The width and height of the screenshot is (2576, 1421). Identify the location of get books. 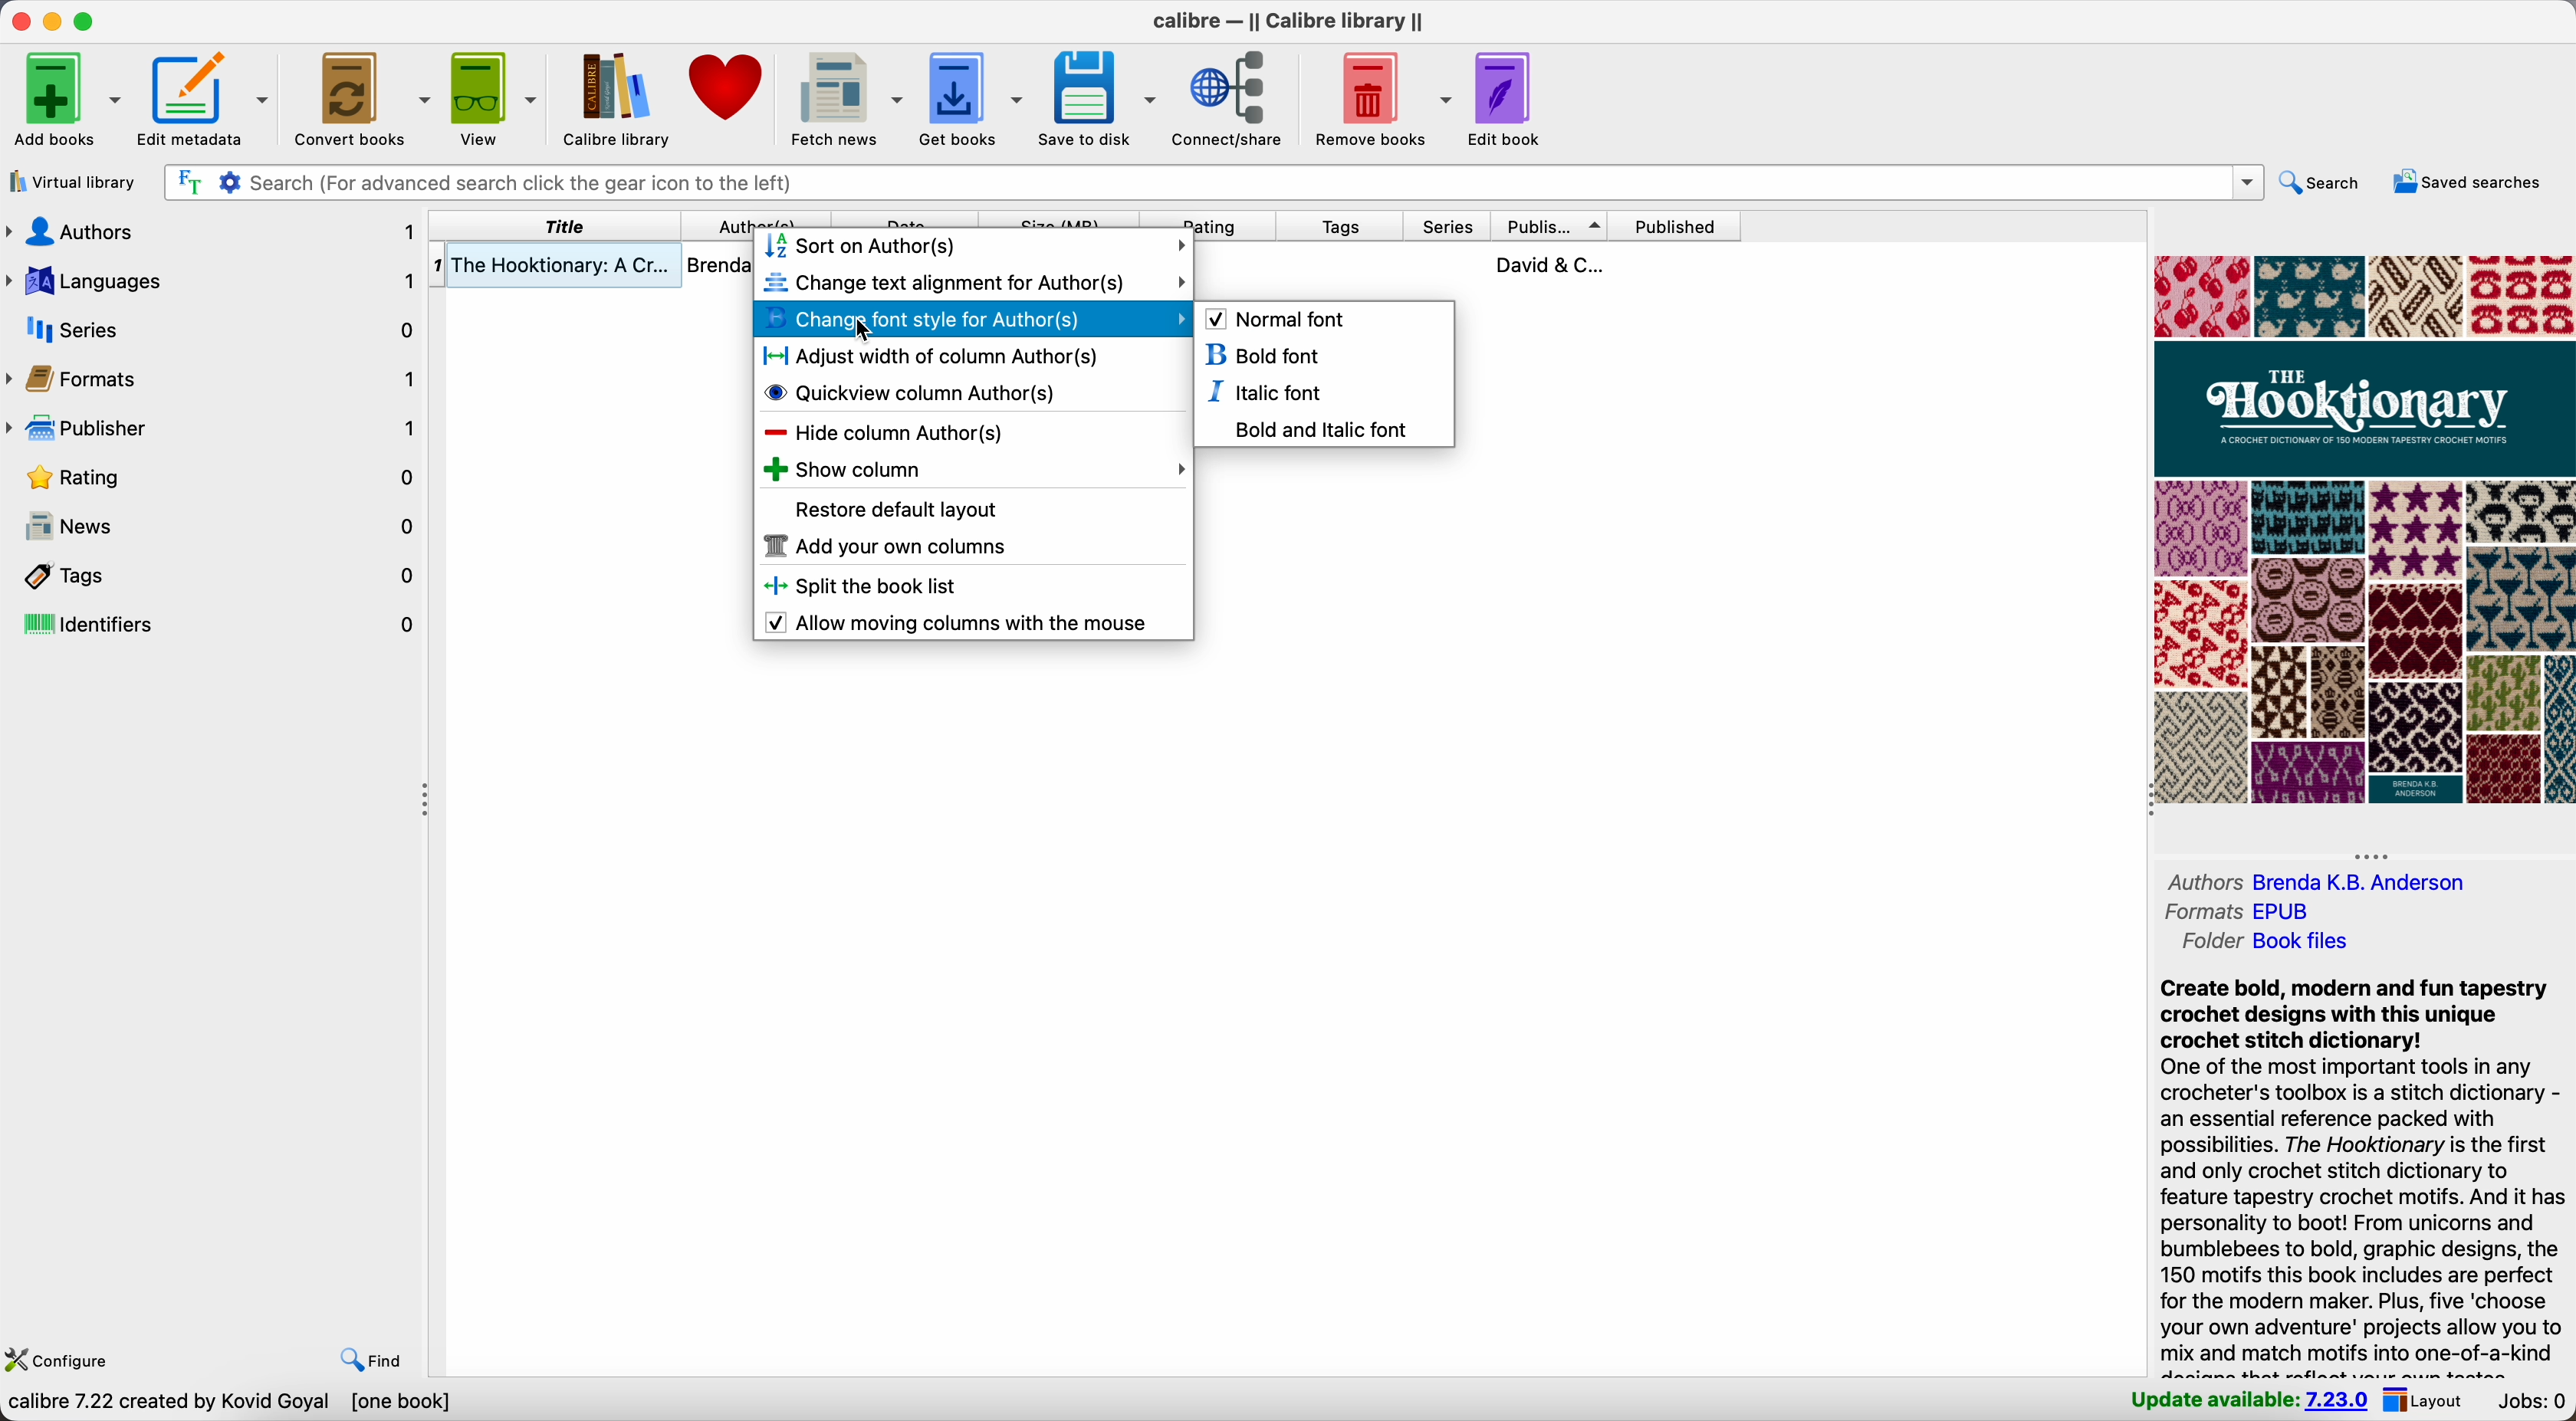
(971, 98).